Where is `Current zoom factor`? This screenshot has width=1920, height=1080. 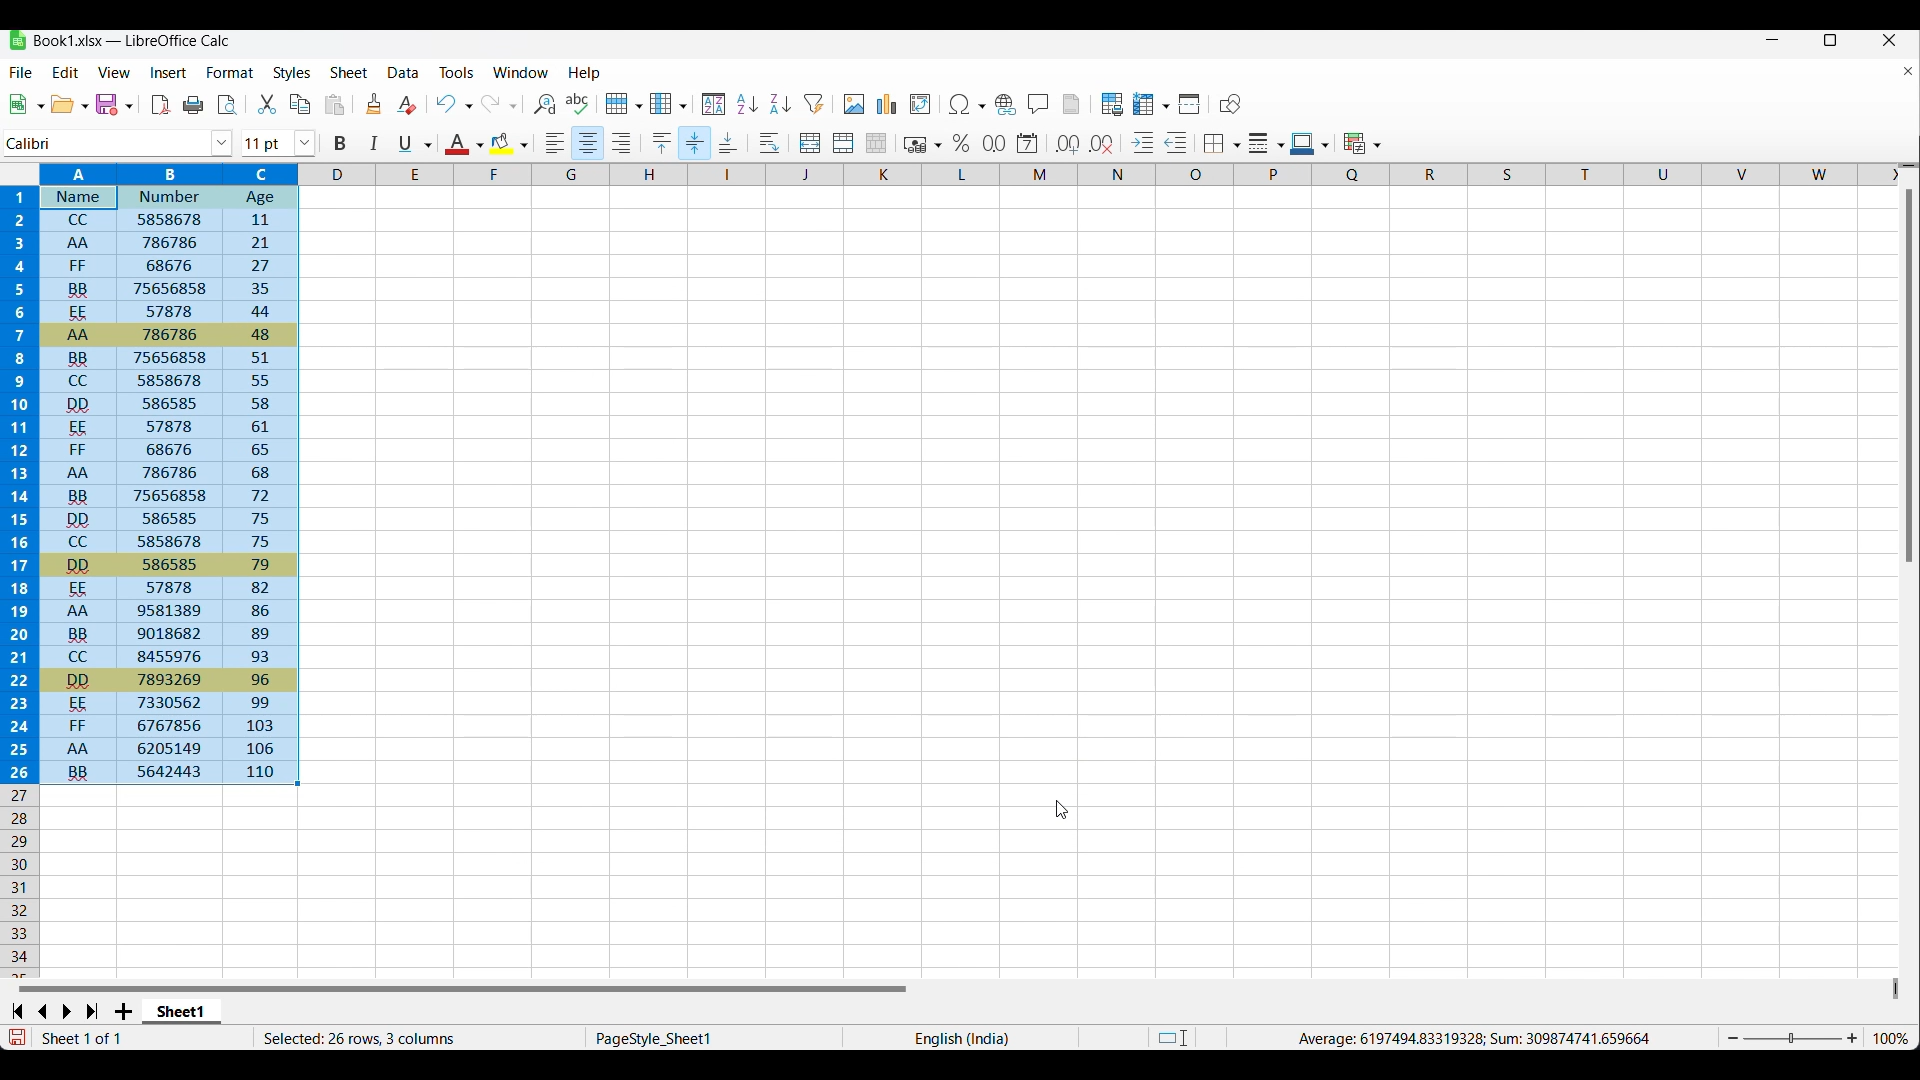
Current zoom factor is located at coordinates (1891, 1038).